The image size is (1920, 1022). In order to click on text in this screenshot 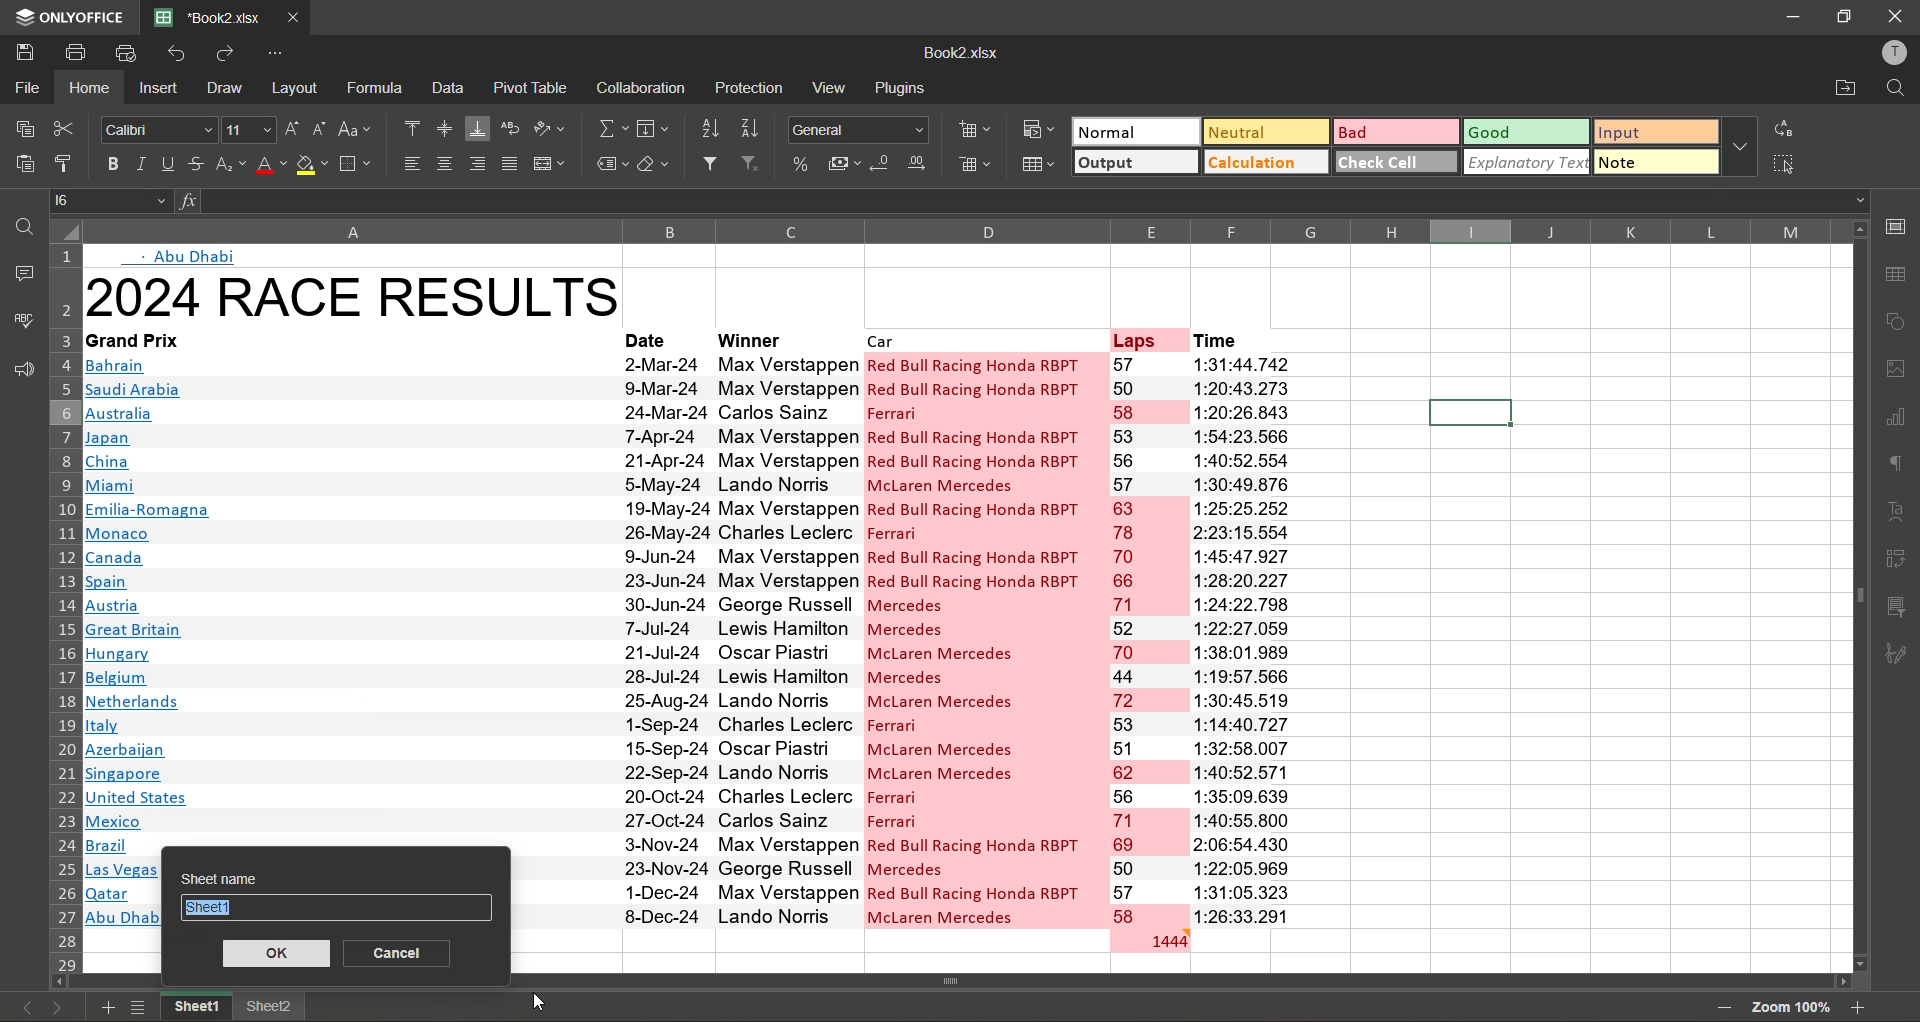, I will do `click(183, 255)`.